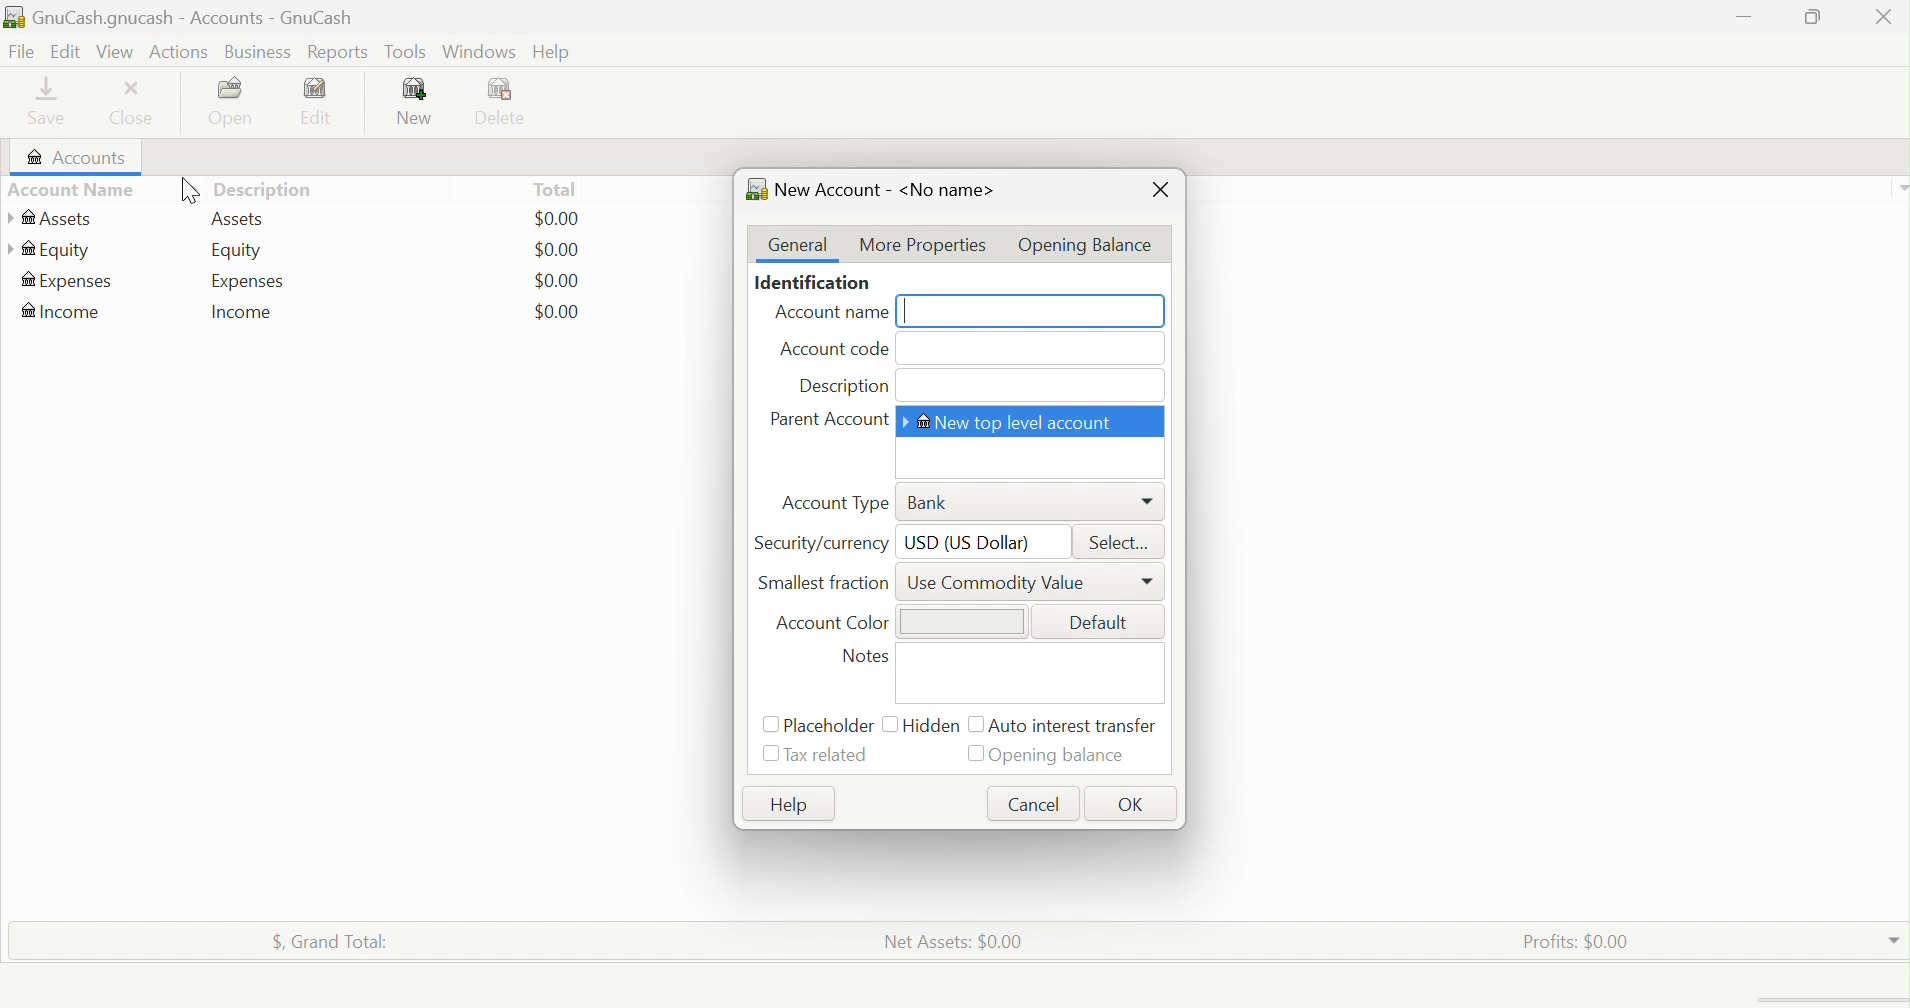 Image resolution: width=1910 pixels, height=1008 pixels. What do you see at coordinates (1135, 804) in the screenshot?
I see `OK` at bounding box center [1135, 804].